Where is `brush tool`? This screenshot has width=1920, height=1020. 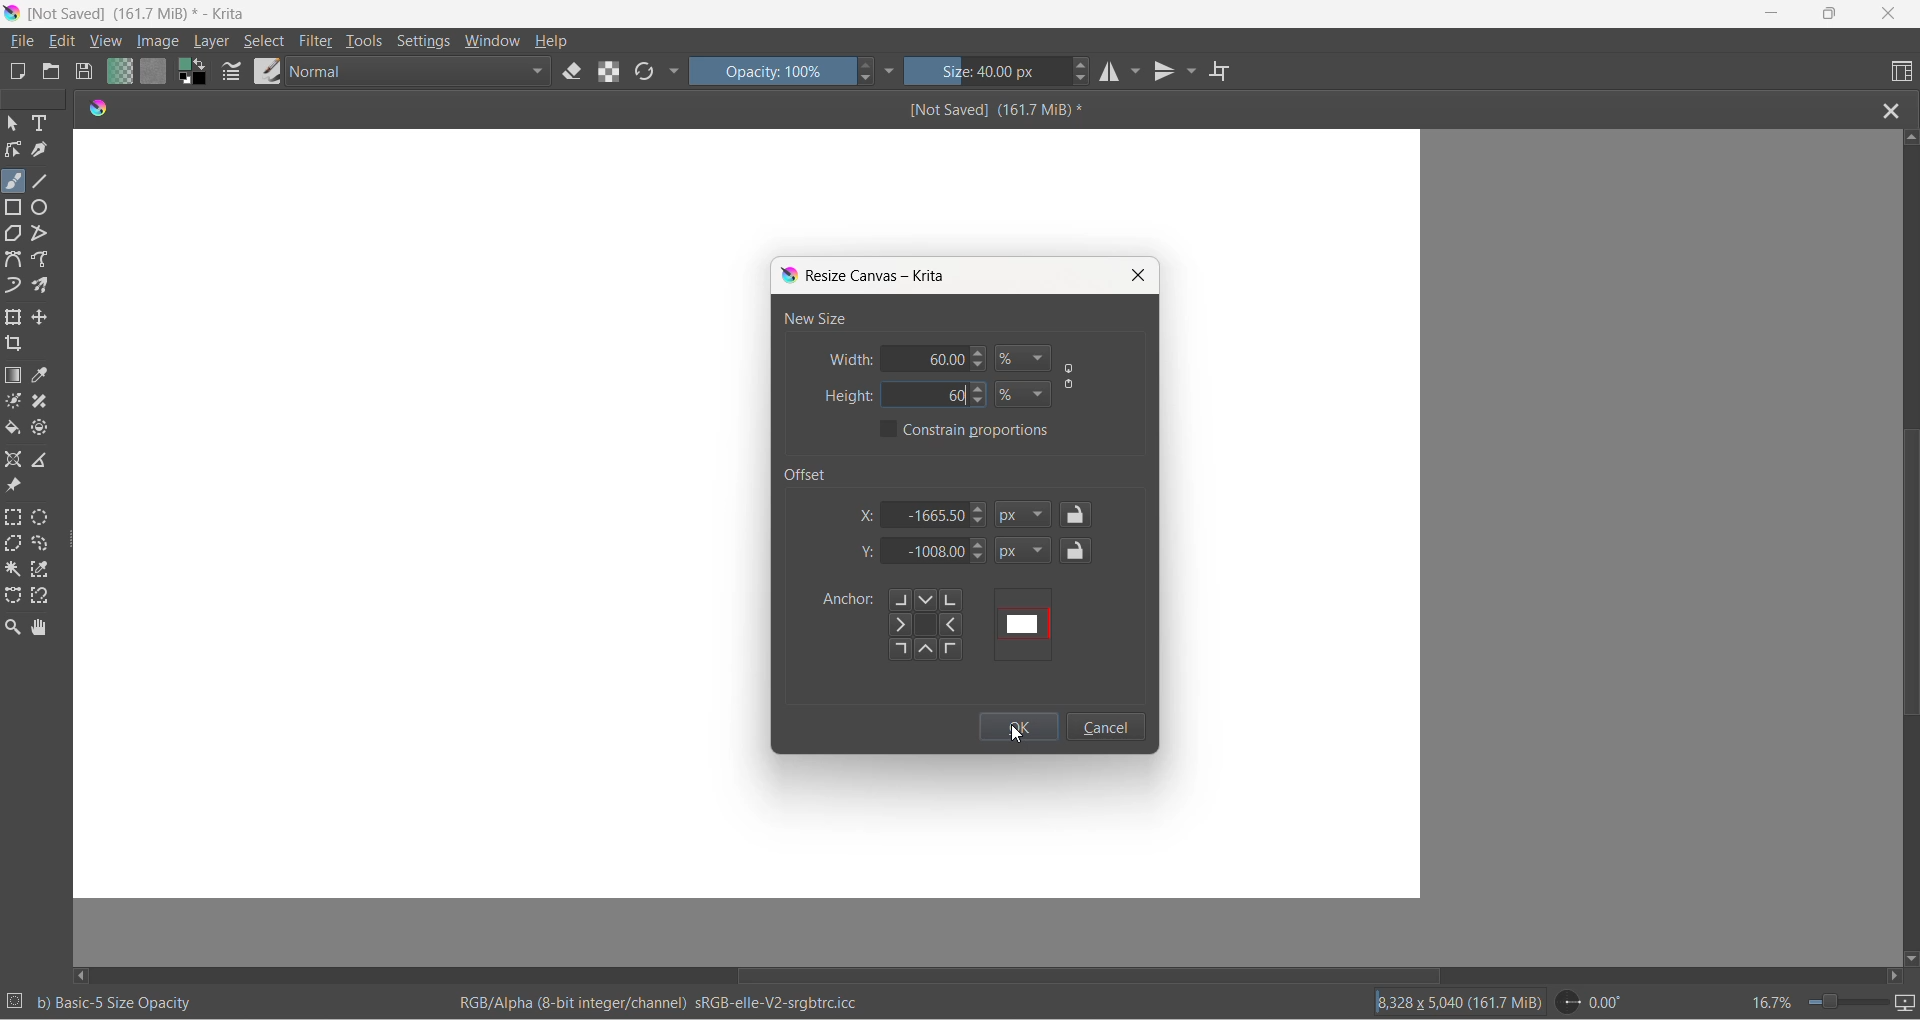
brush tool is located at coordinates (15, 181).